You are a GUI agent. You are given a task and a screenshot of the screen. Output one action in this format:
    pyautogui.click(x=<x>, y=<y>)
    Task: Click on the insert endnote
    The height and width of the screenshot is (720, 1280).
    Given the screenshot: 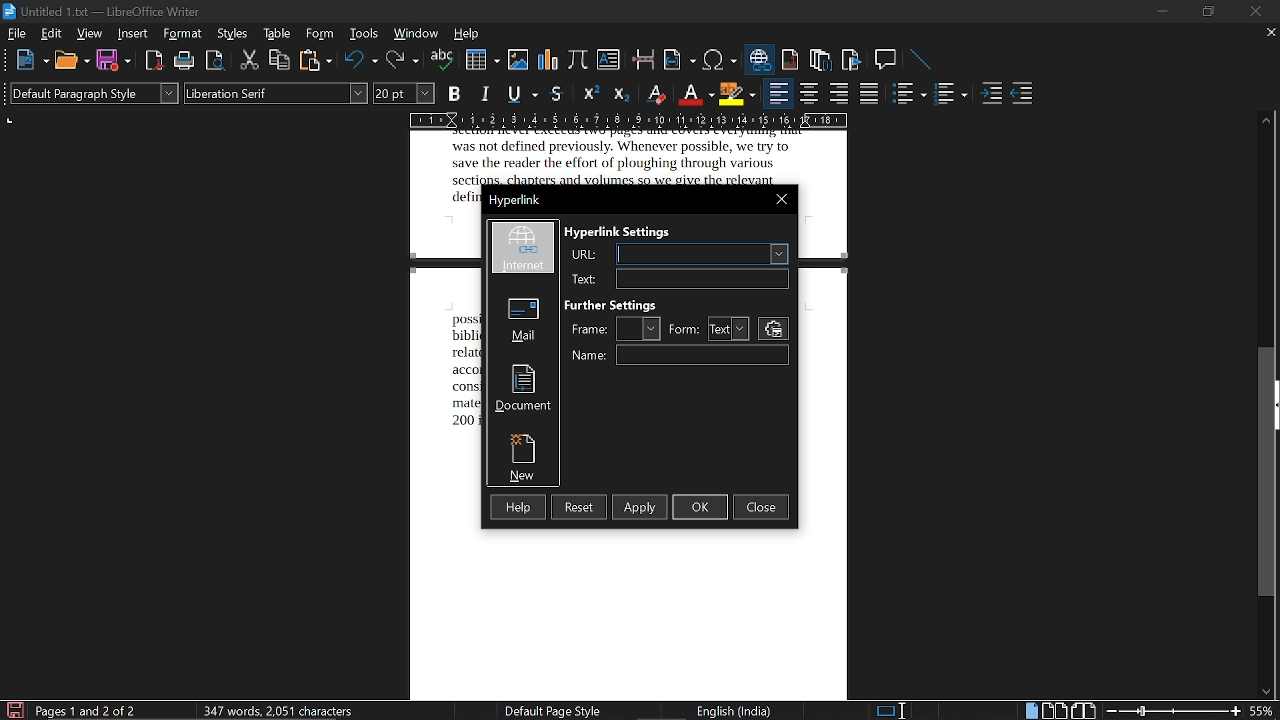 What is the action you would take?
    pyautogui.click(x=821, y=61)
    